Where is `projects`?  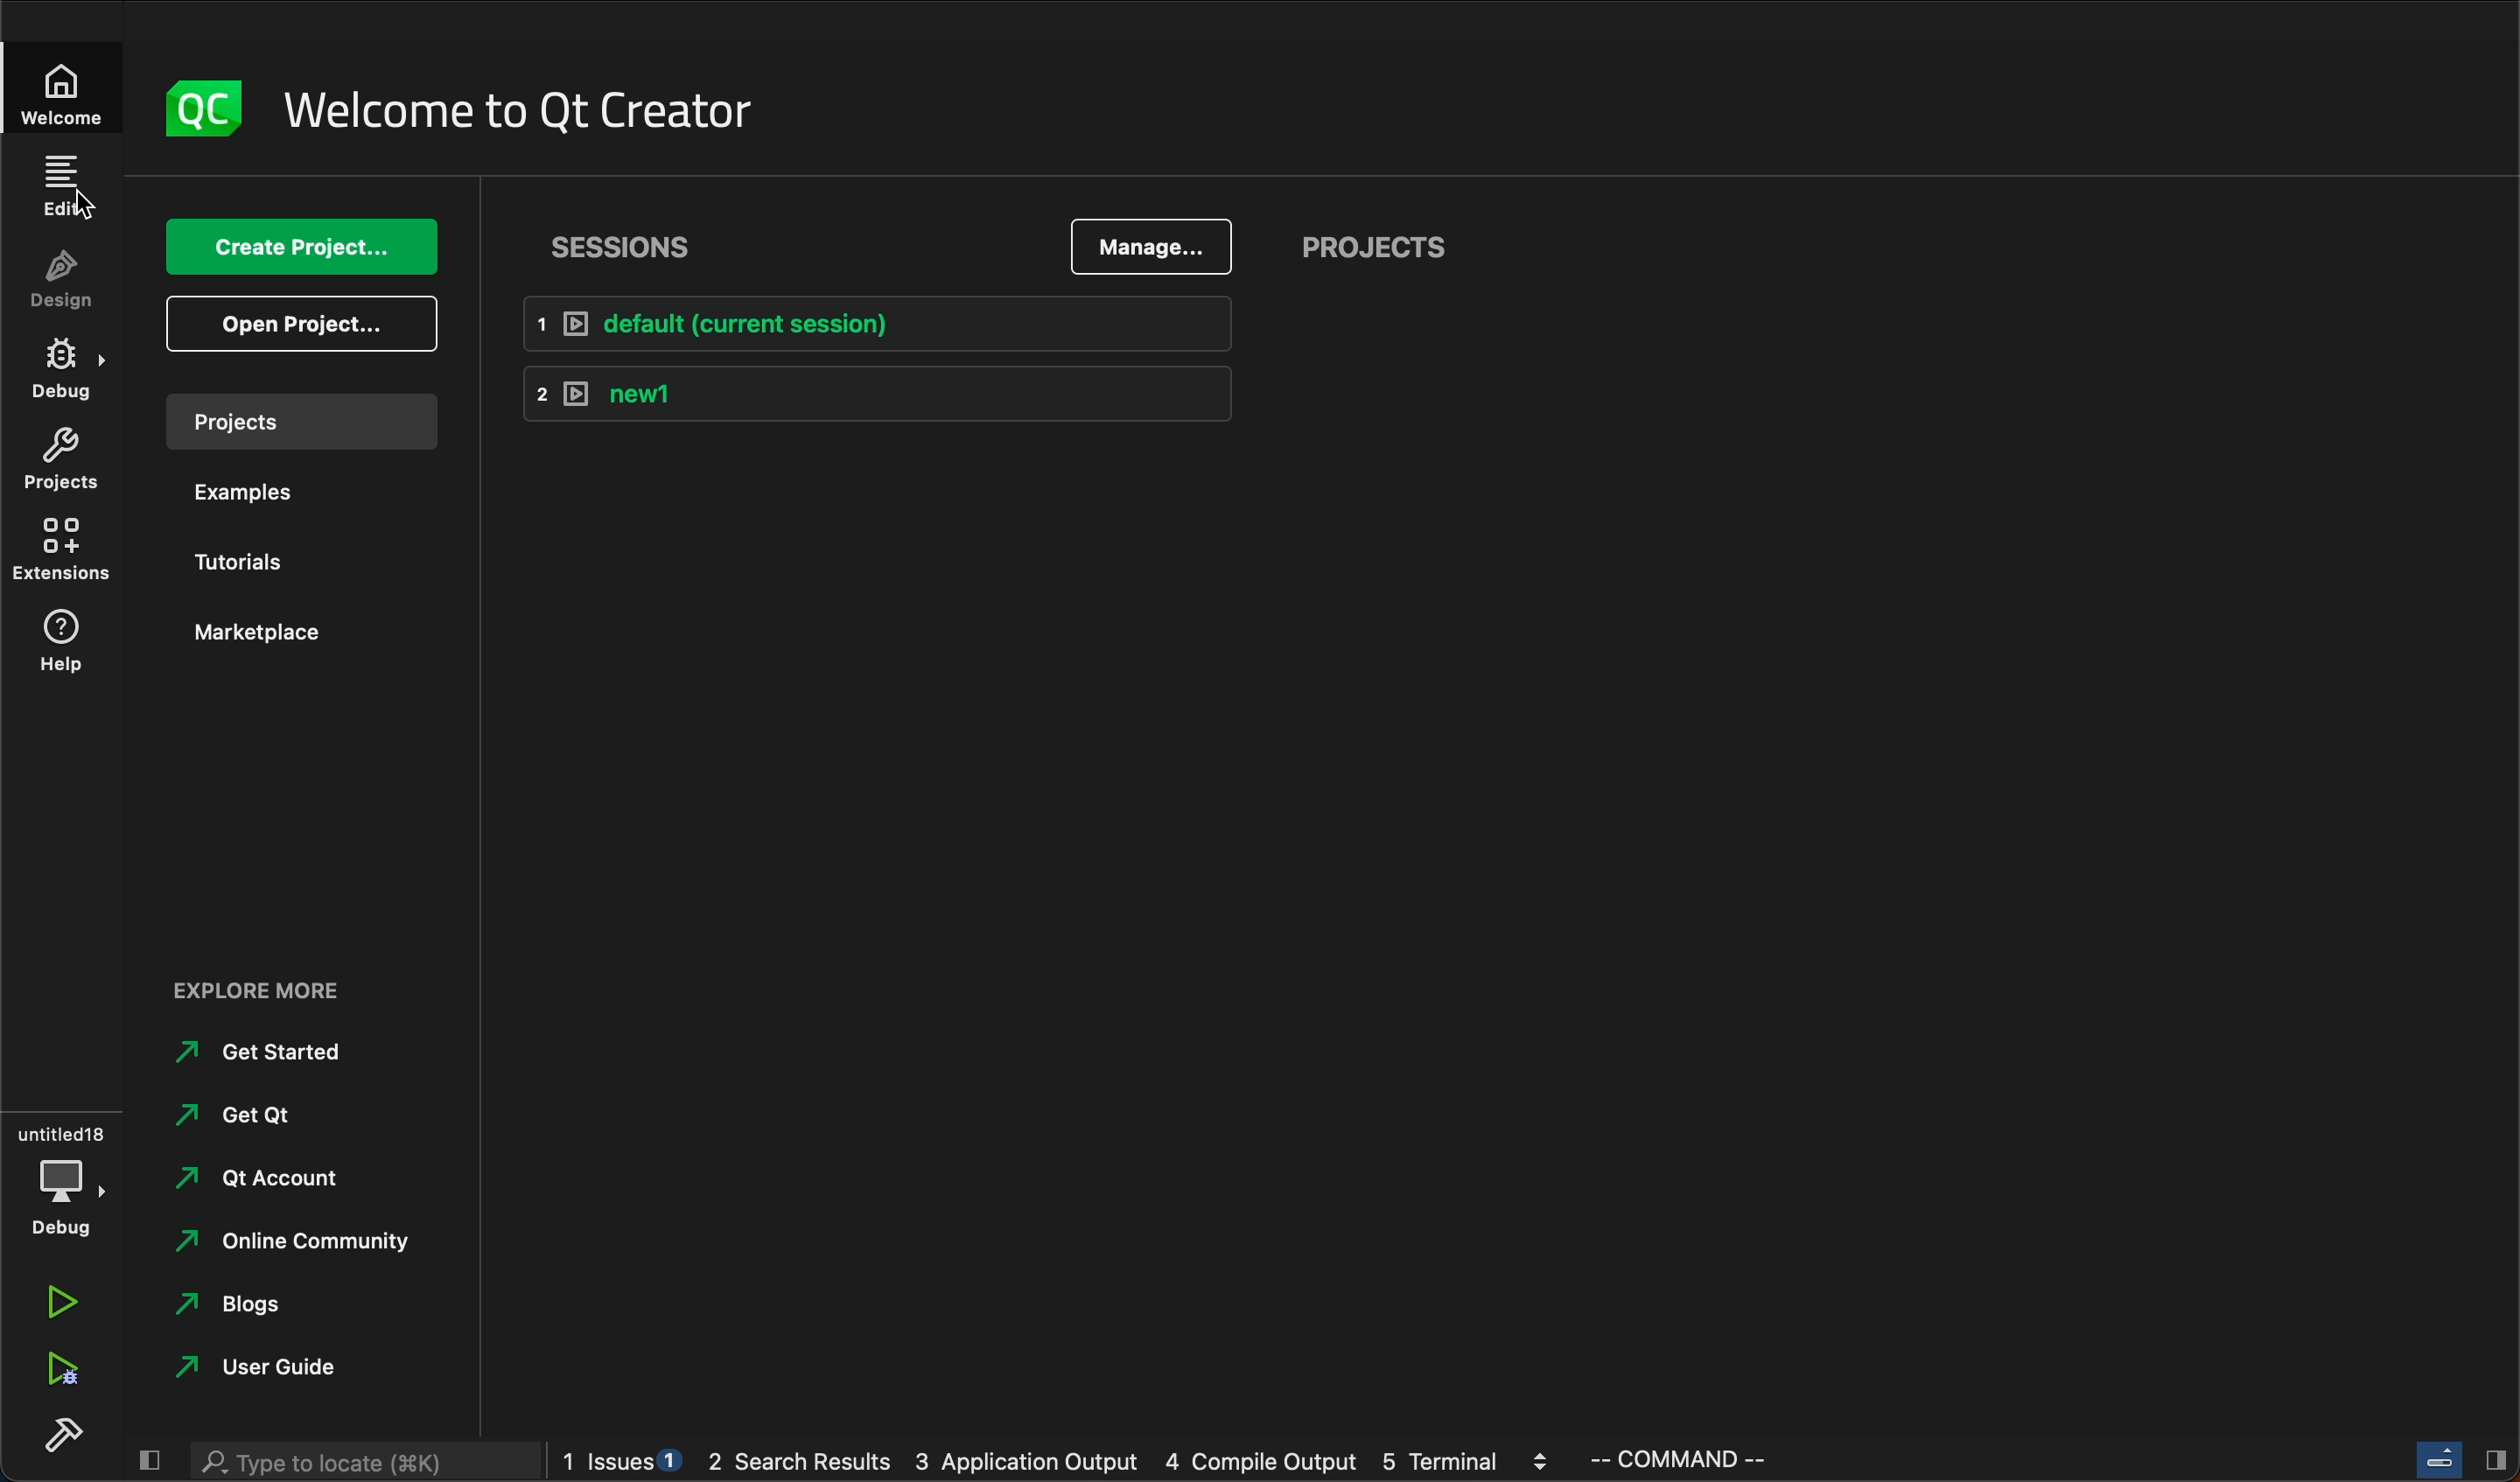 projects is located at coordinates (1373, 250).